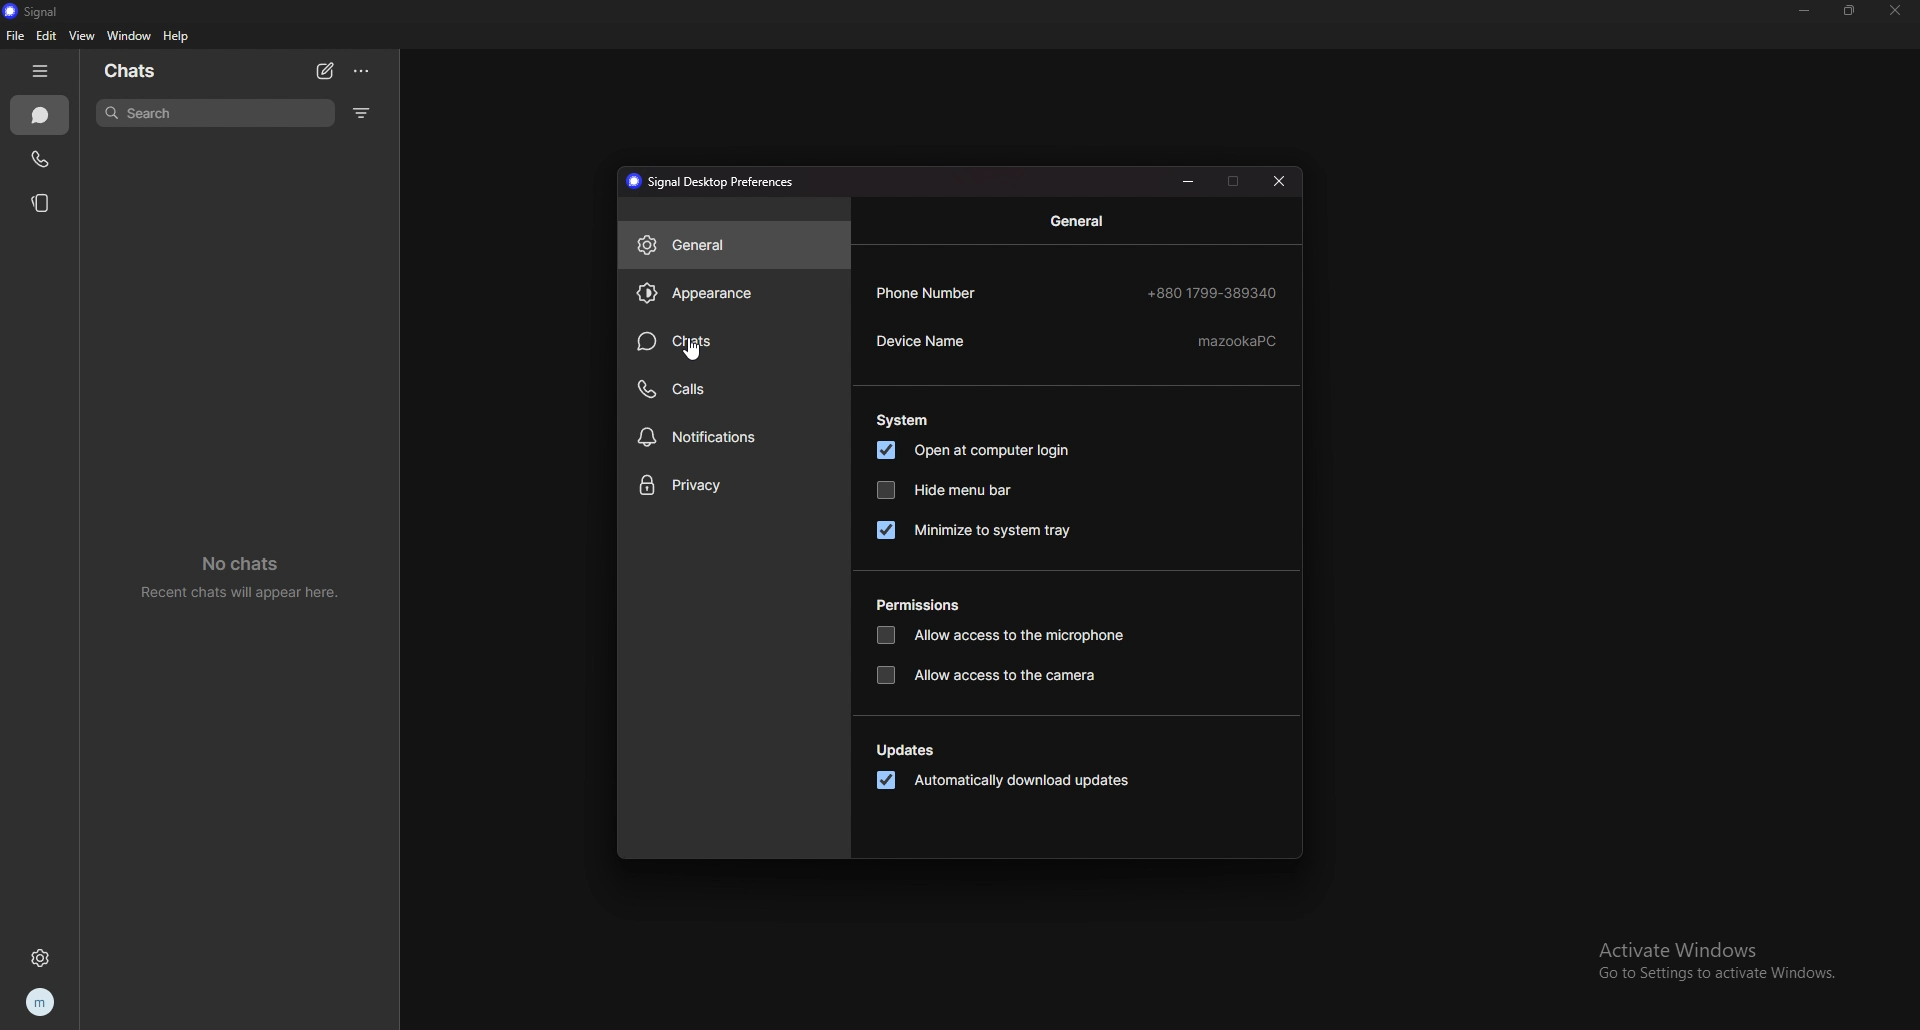 This screenshot has width=1920, height=1030. I want to click on general, so click(1081, 221).